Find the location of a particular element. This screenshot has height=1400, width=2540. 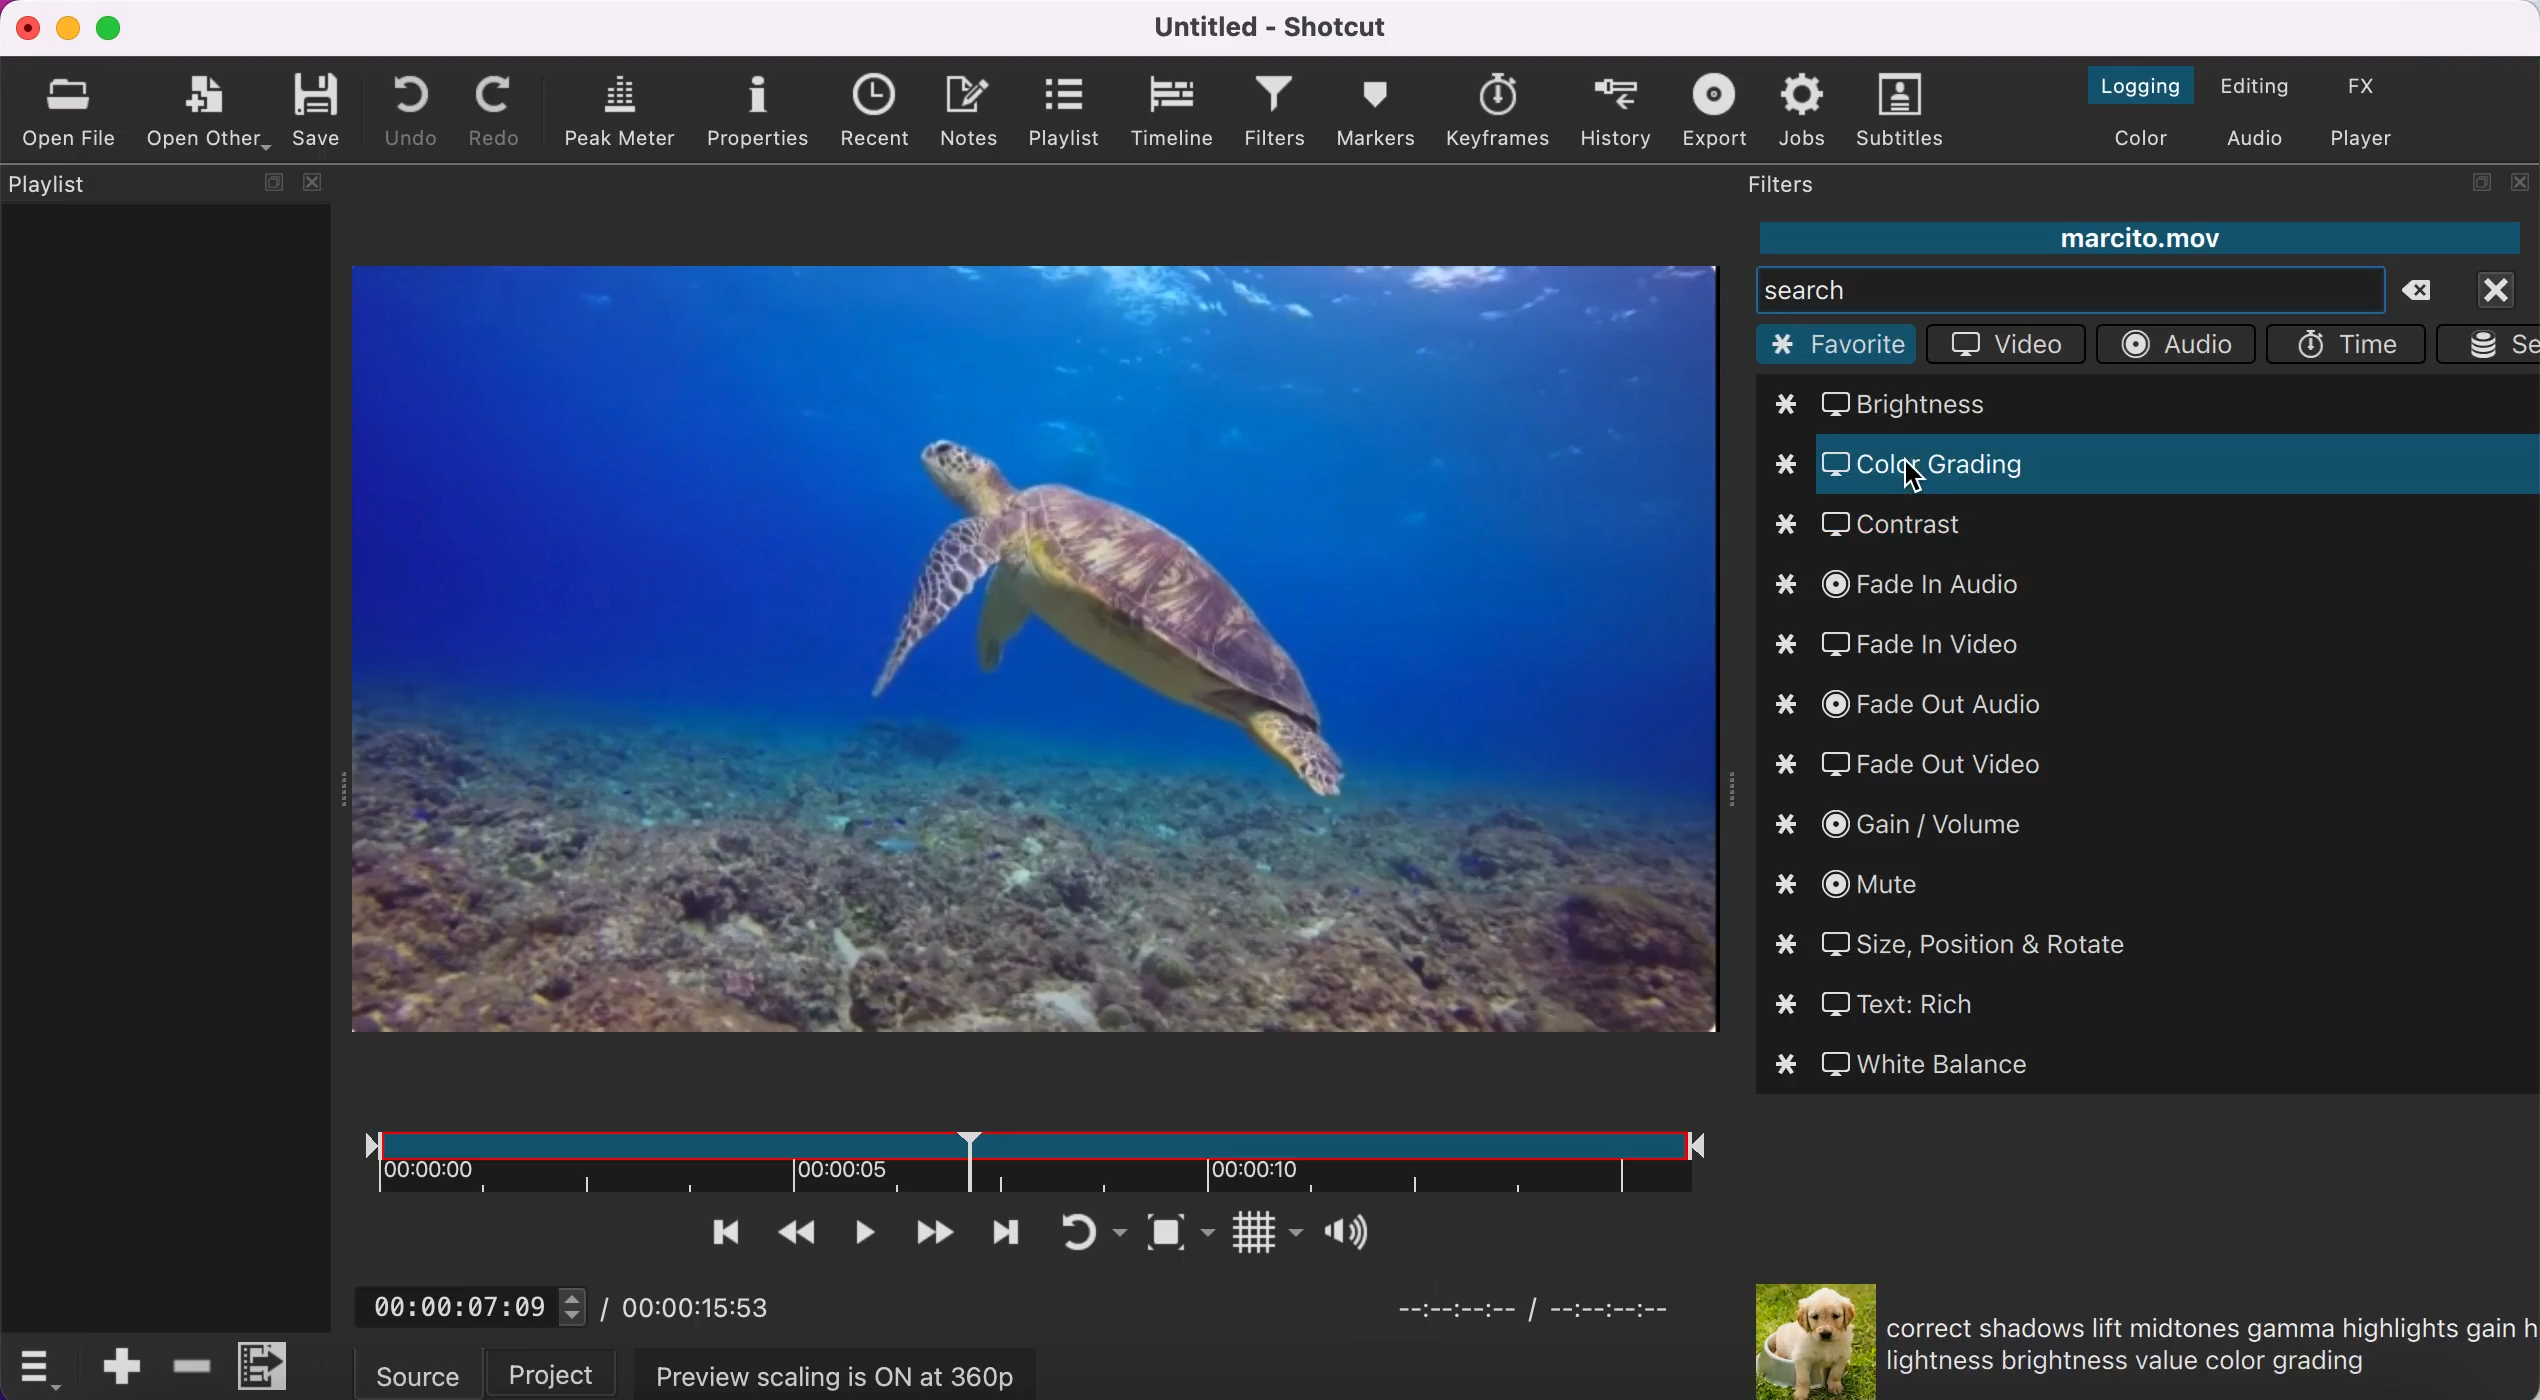

filters is located at coordinates (1270, 113).